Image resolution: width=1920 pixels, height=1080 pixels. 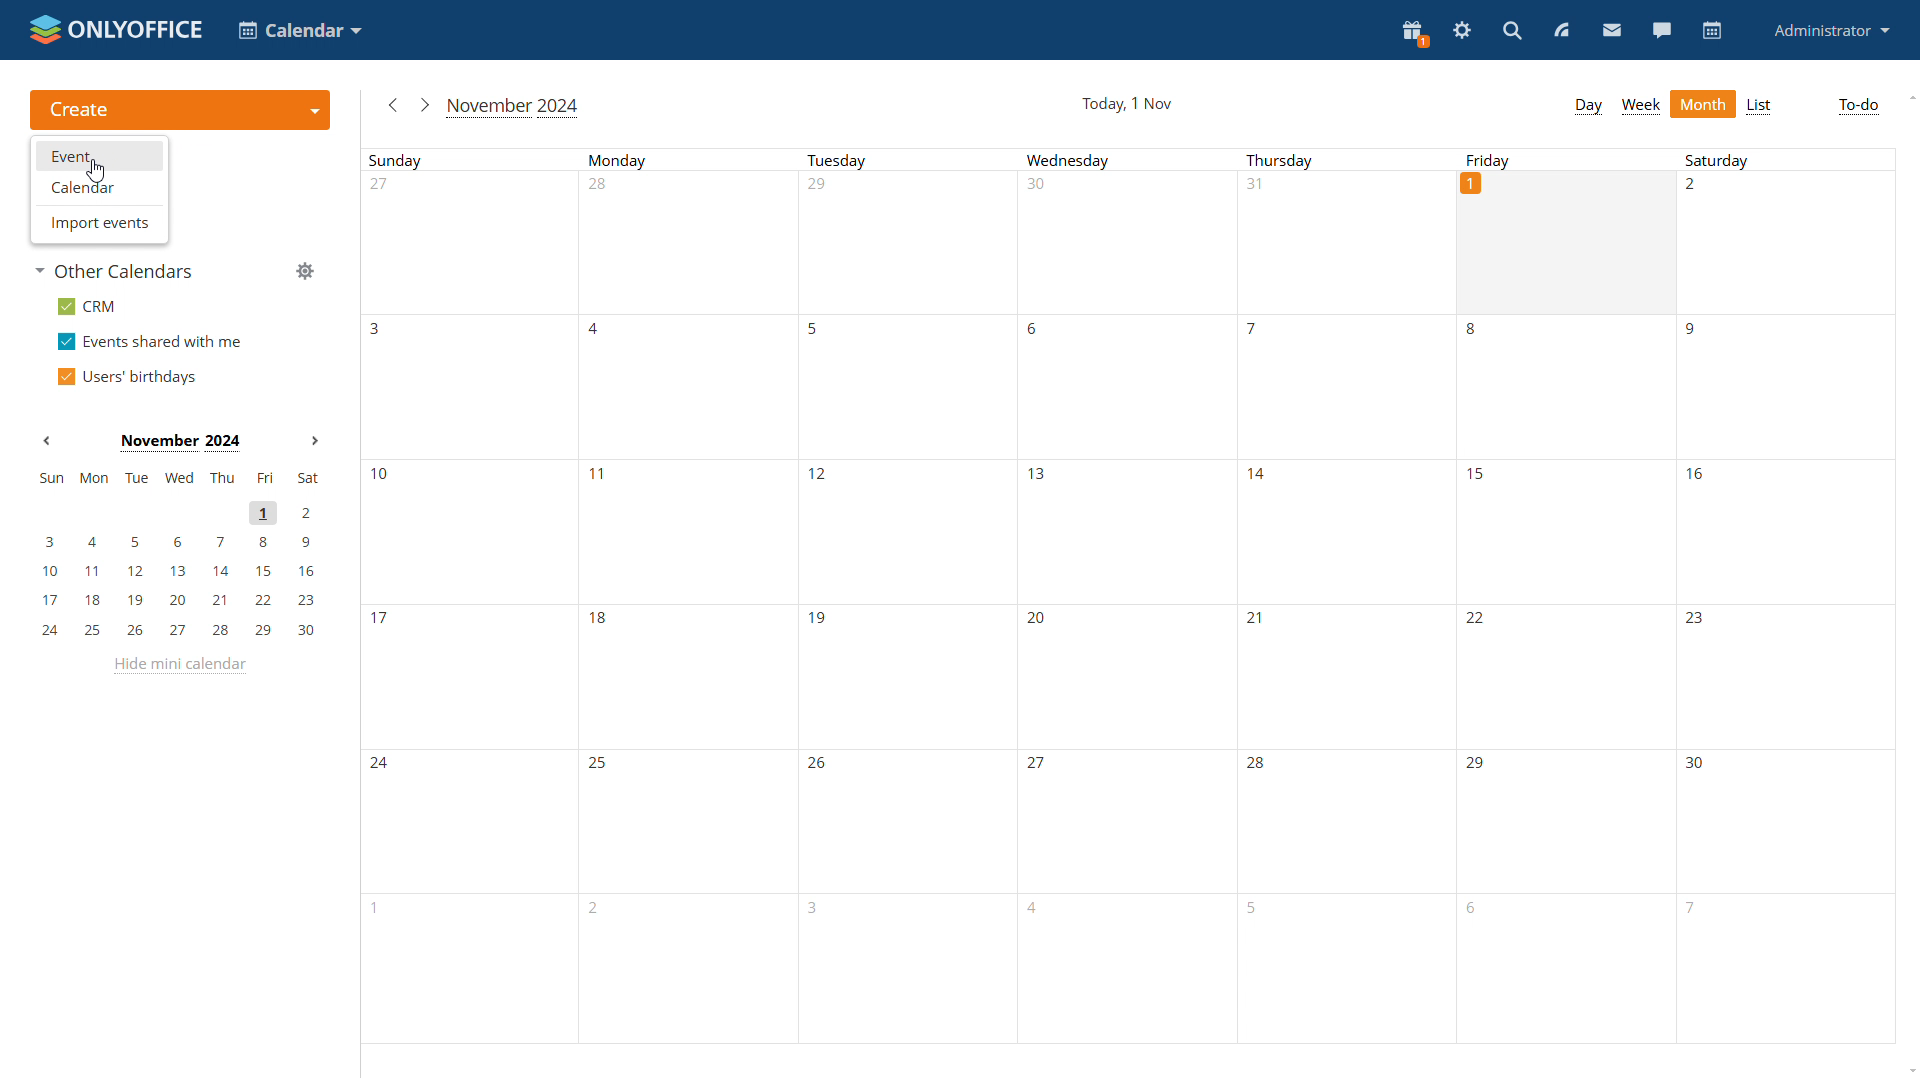 I want to click on view, so click(x=1562, y=30).